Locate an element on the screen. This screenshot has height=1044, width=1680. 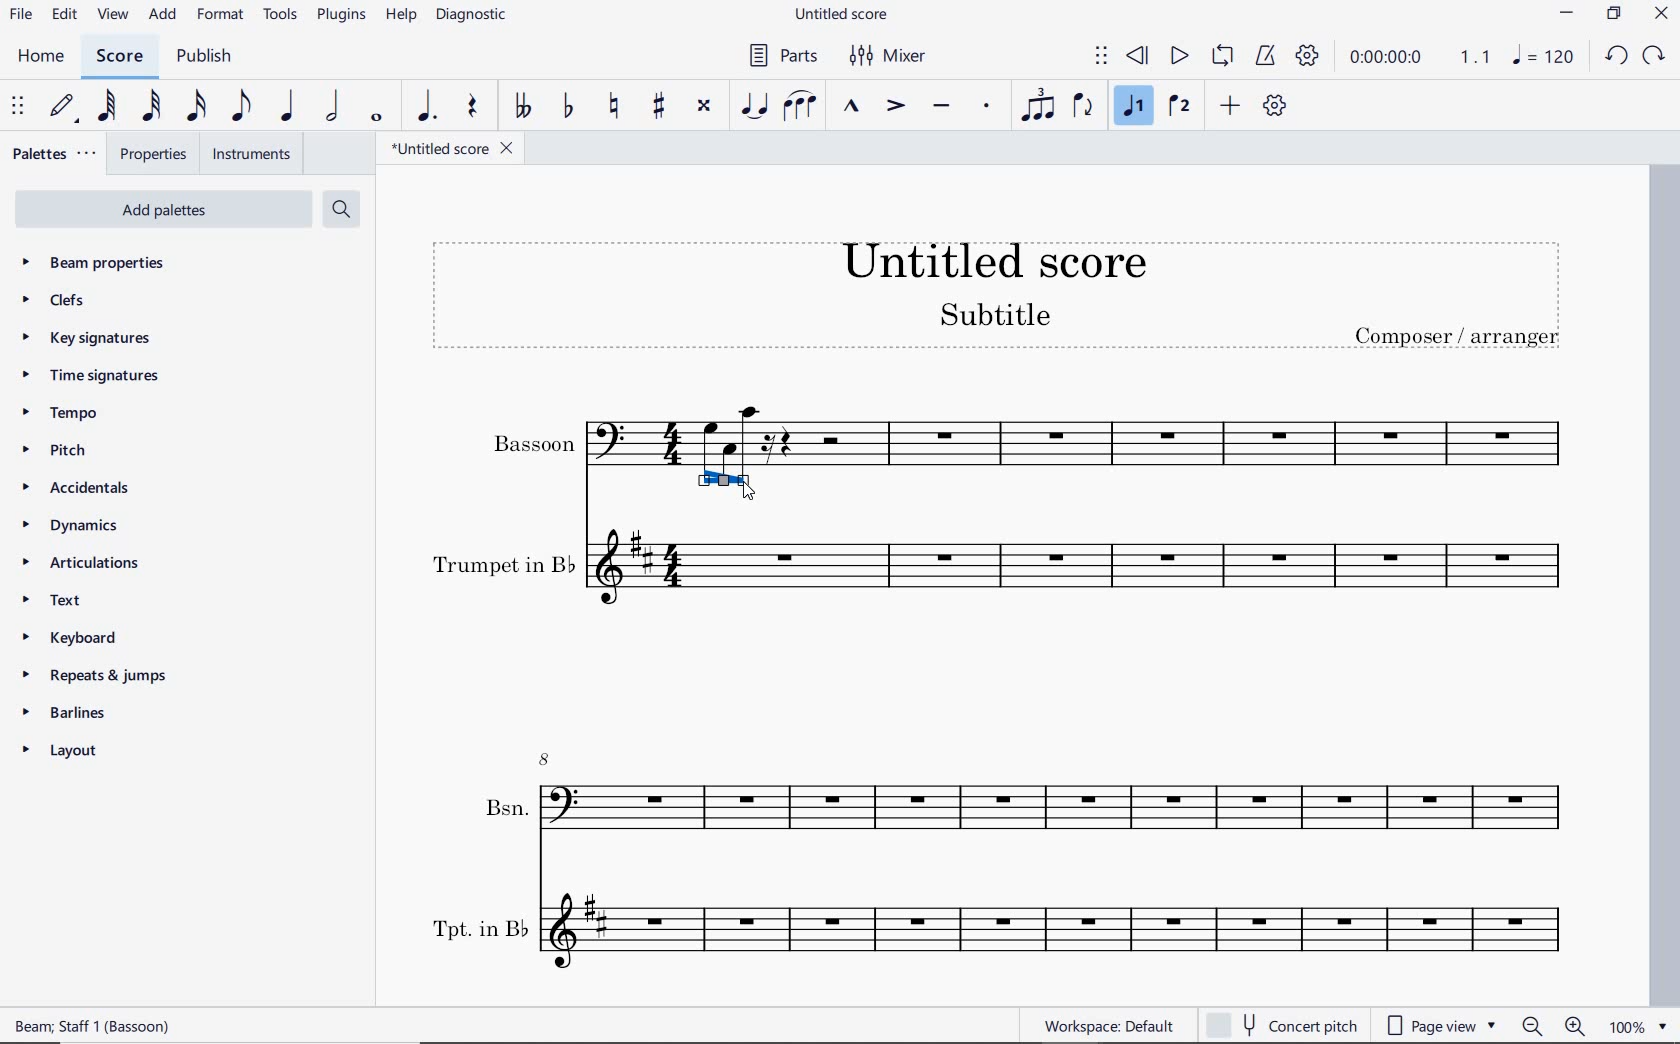
add is located at coordinates (1230, 107).